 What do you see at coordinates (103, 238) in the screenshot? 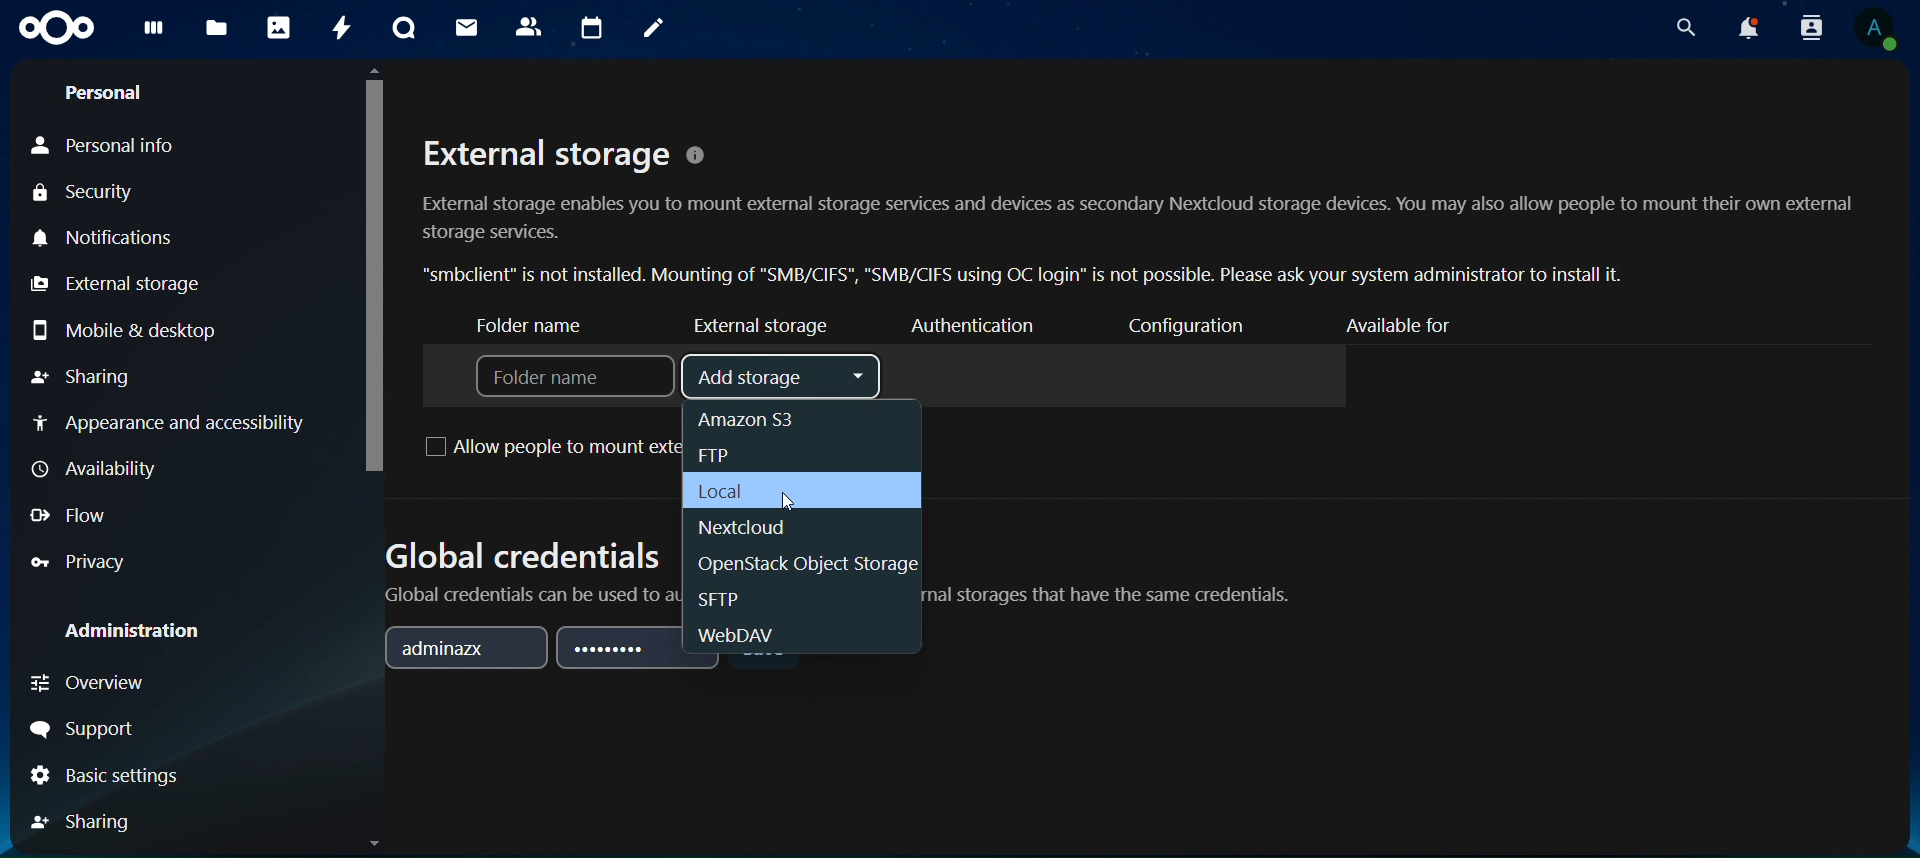
I see `notifications` at bounding box center [103, 238].